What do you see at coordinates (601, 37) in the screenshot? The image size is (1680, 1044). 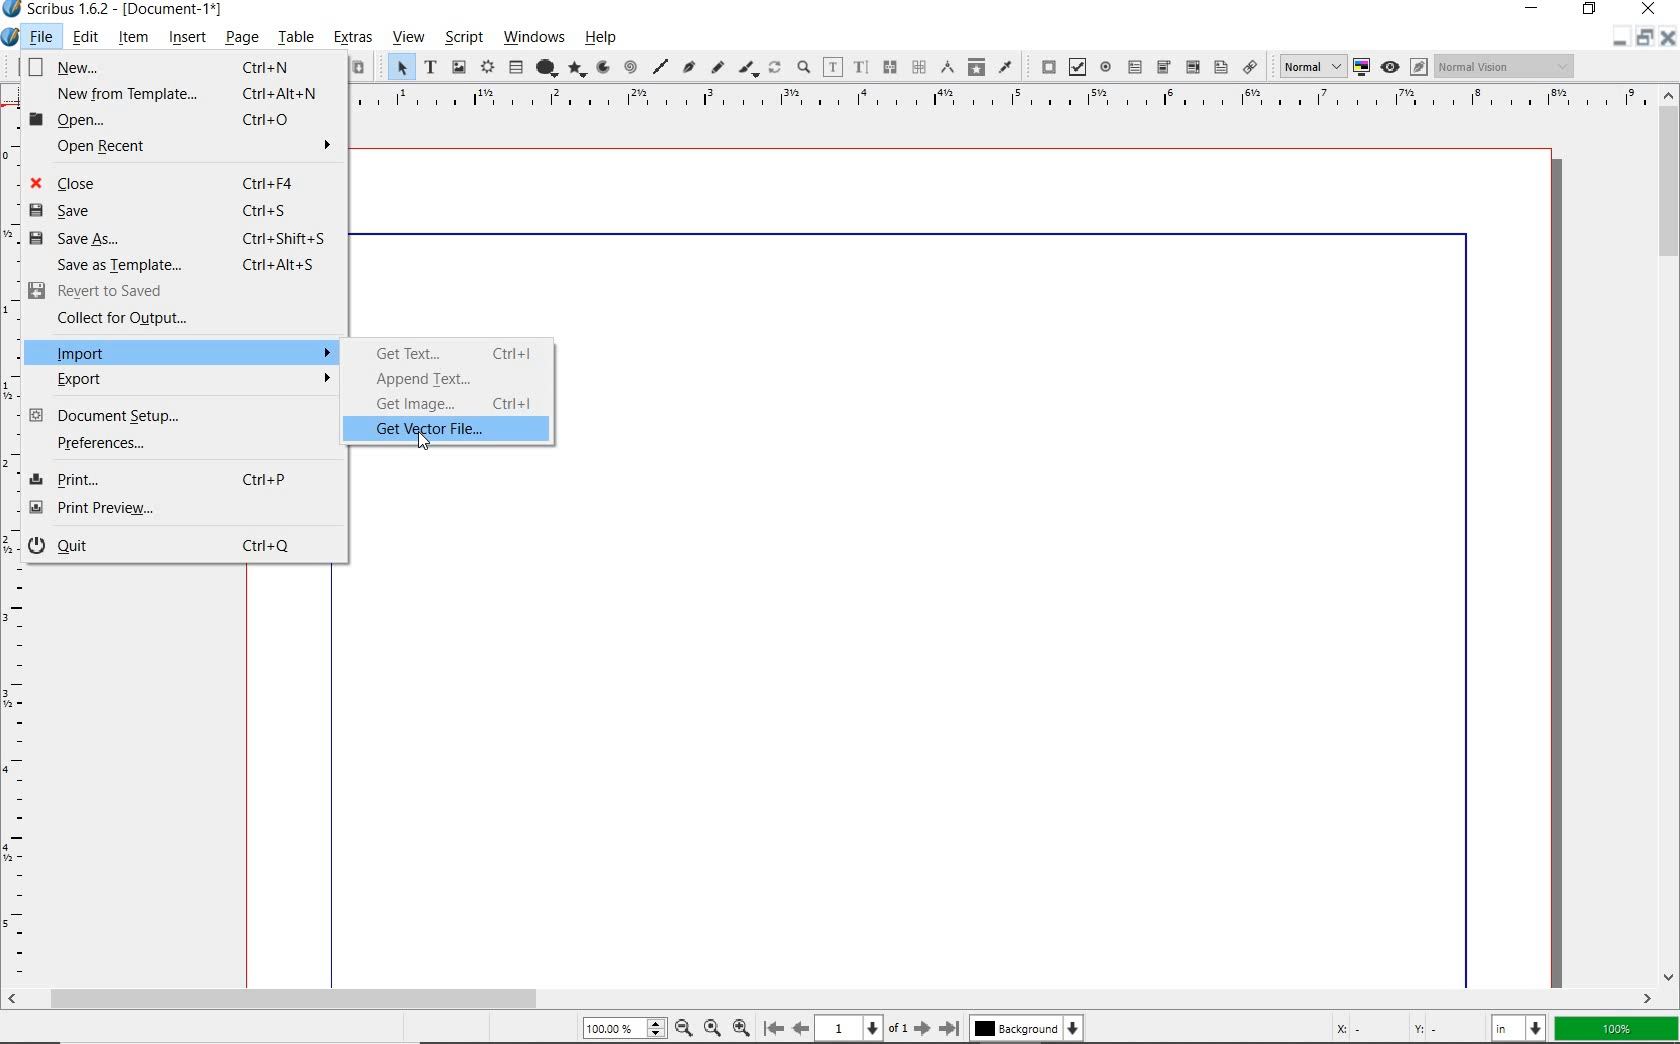 I see `help` at bounding box center [601, 37].